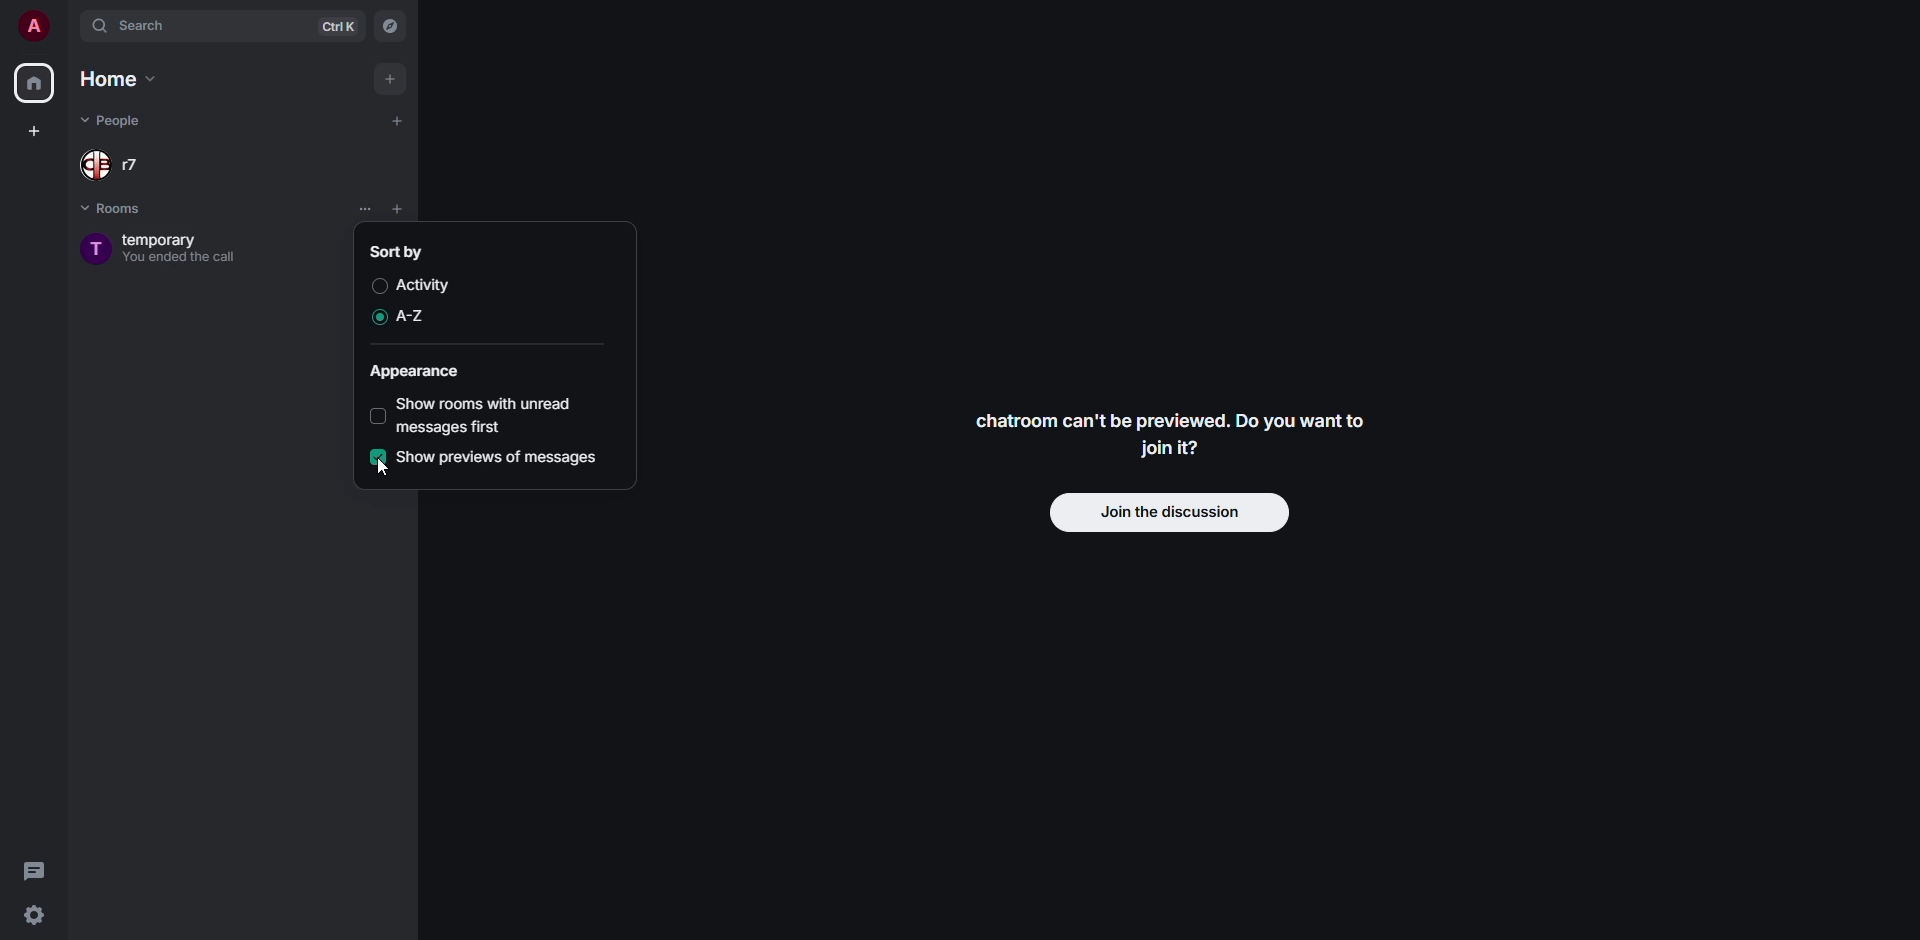 The width and height of the screenshot is (1920, 940). I want to click on people, so click(108, 166).